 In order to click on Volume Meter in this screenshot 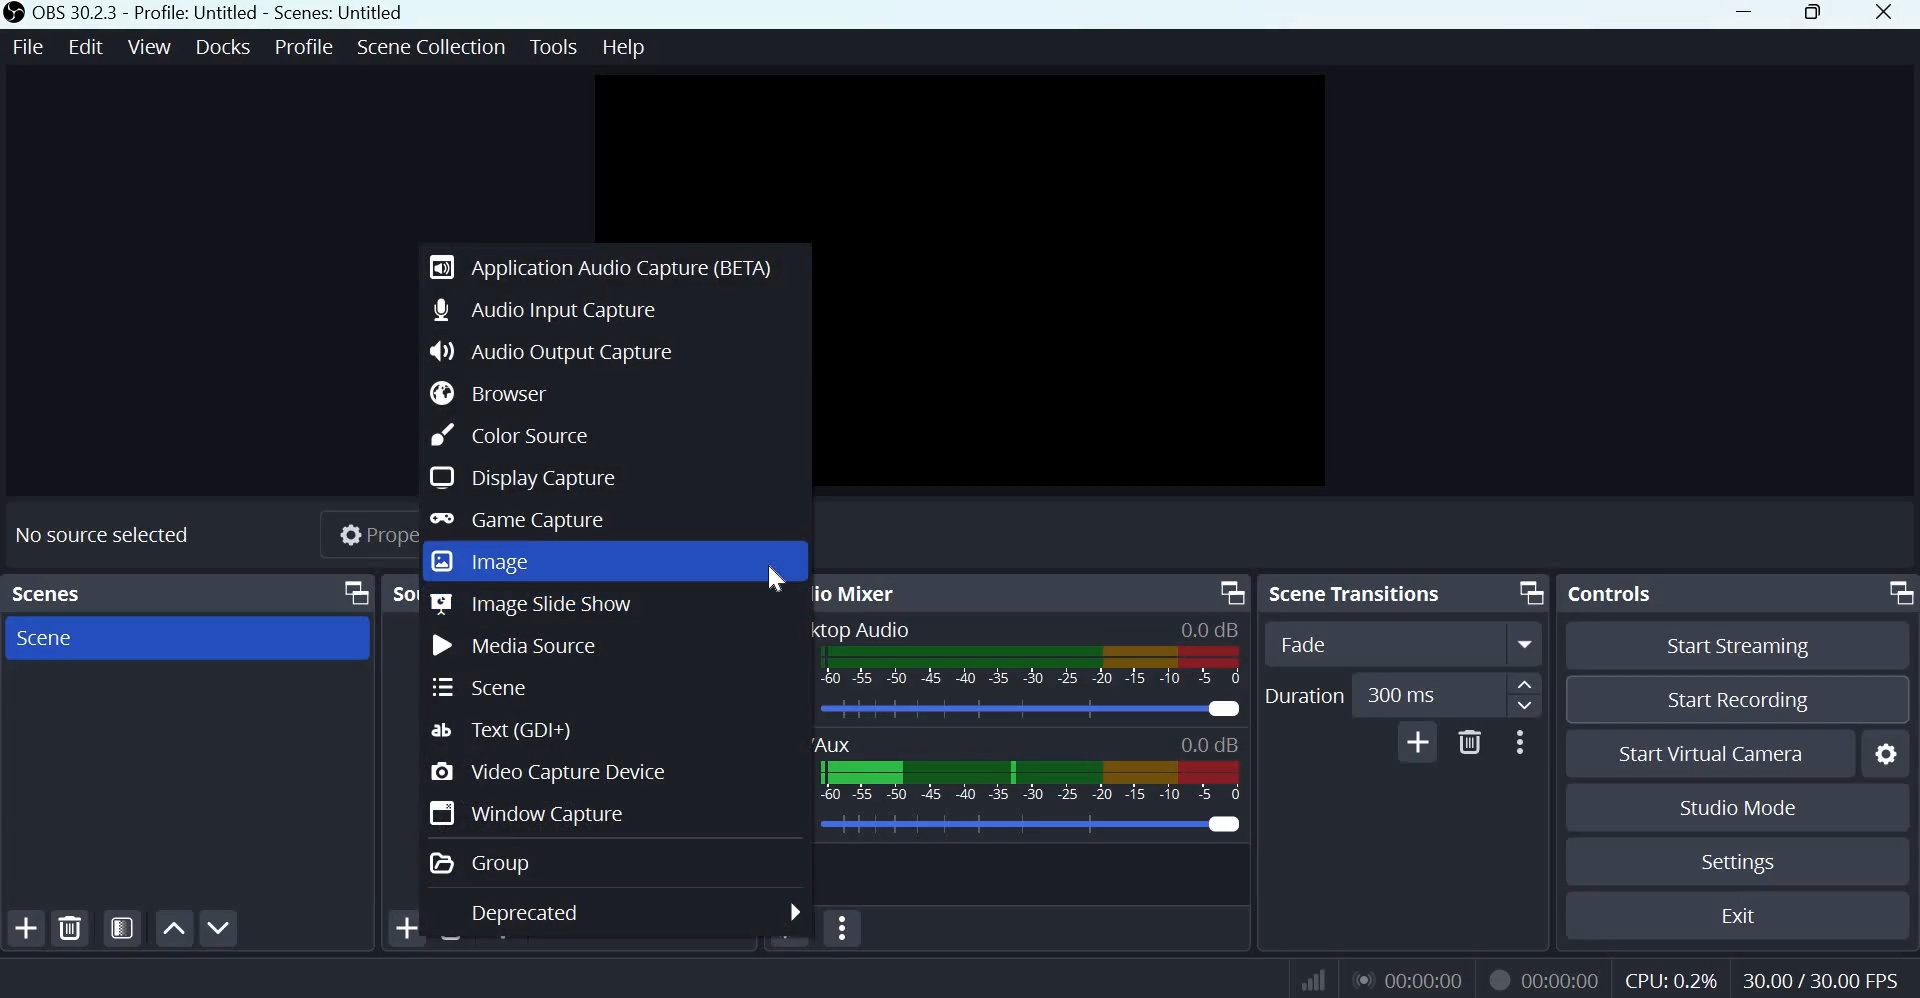, I will do `click(1033, 782)`.